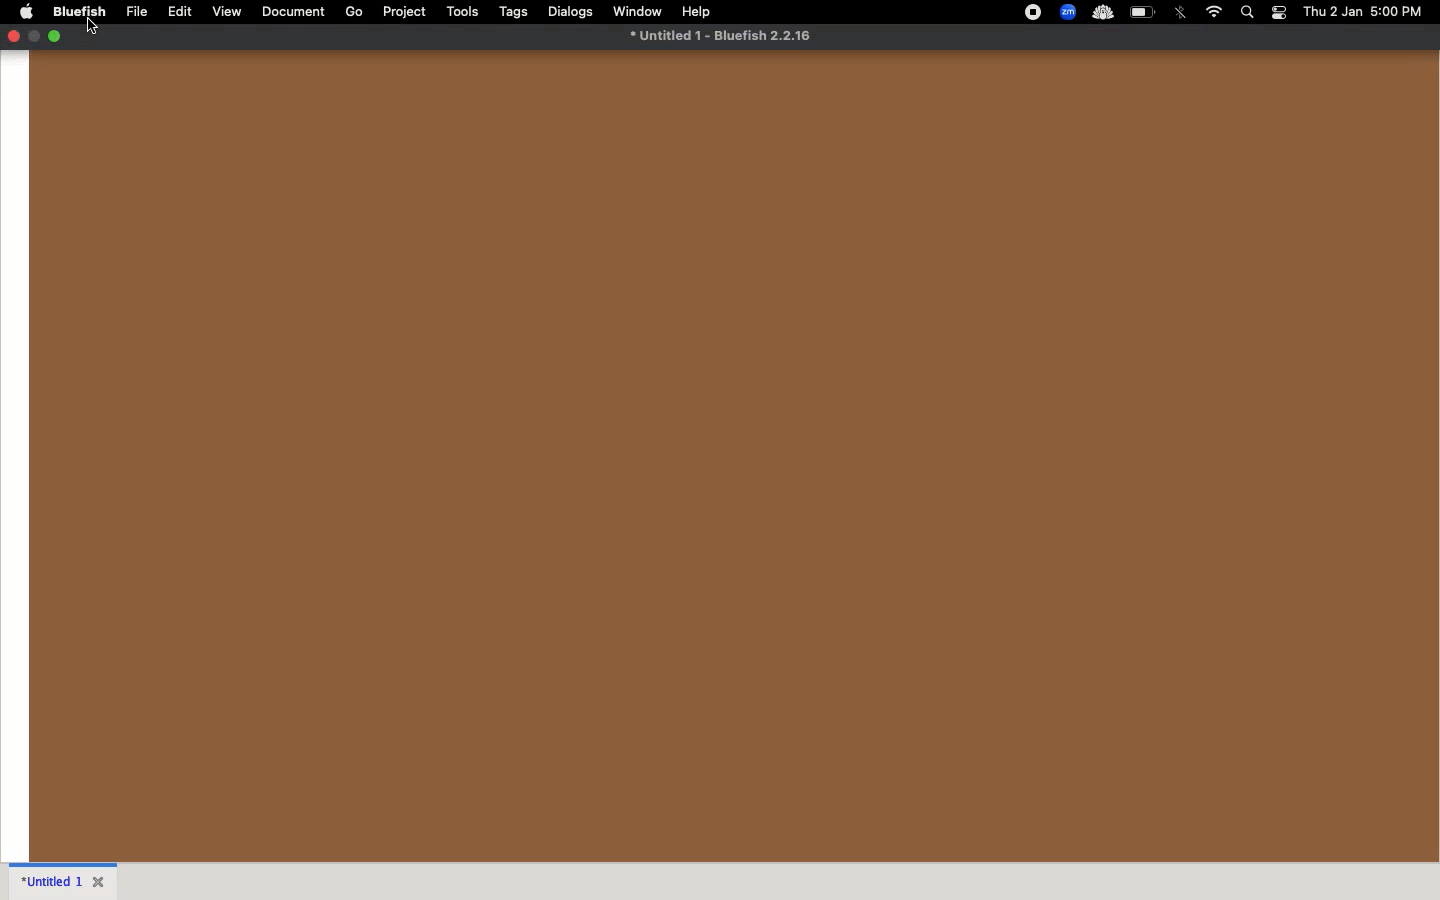  What do you see at coordinates (53, 883) in the screenshot?
I see `untitled 1` at bounding box center [53, 883].